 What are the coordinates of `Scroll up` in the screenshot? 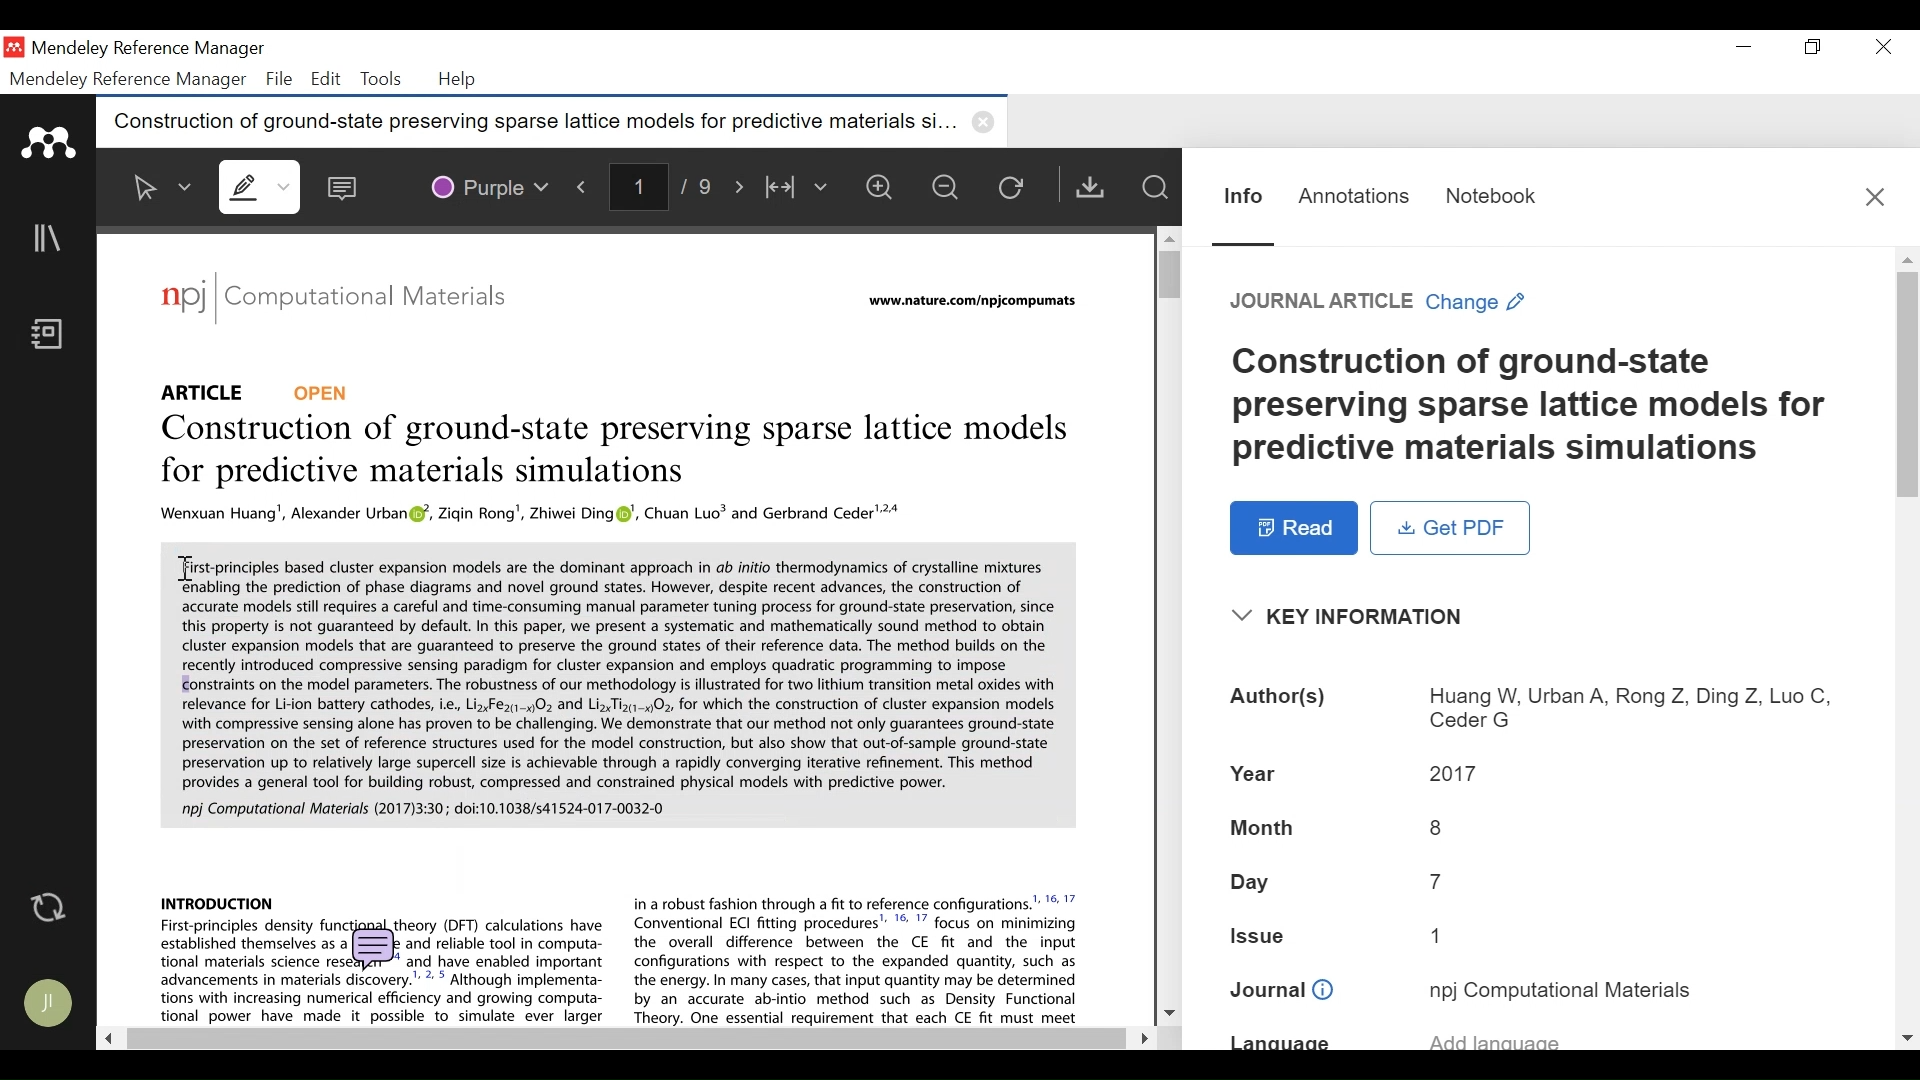 It's located at (1167, 238).